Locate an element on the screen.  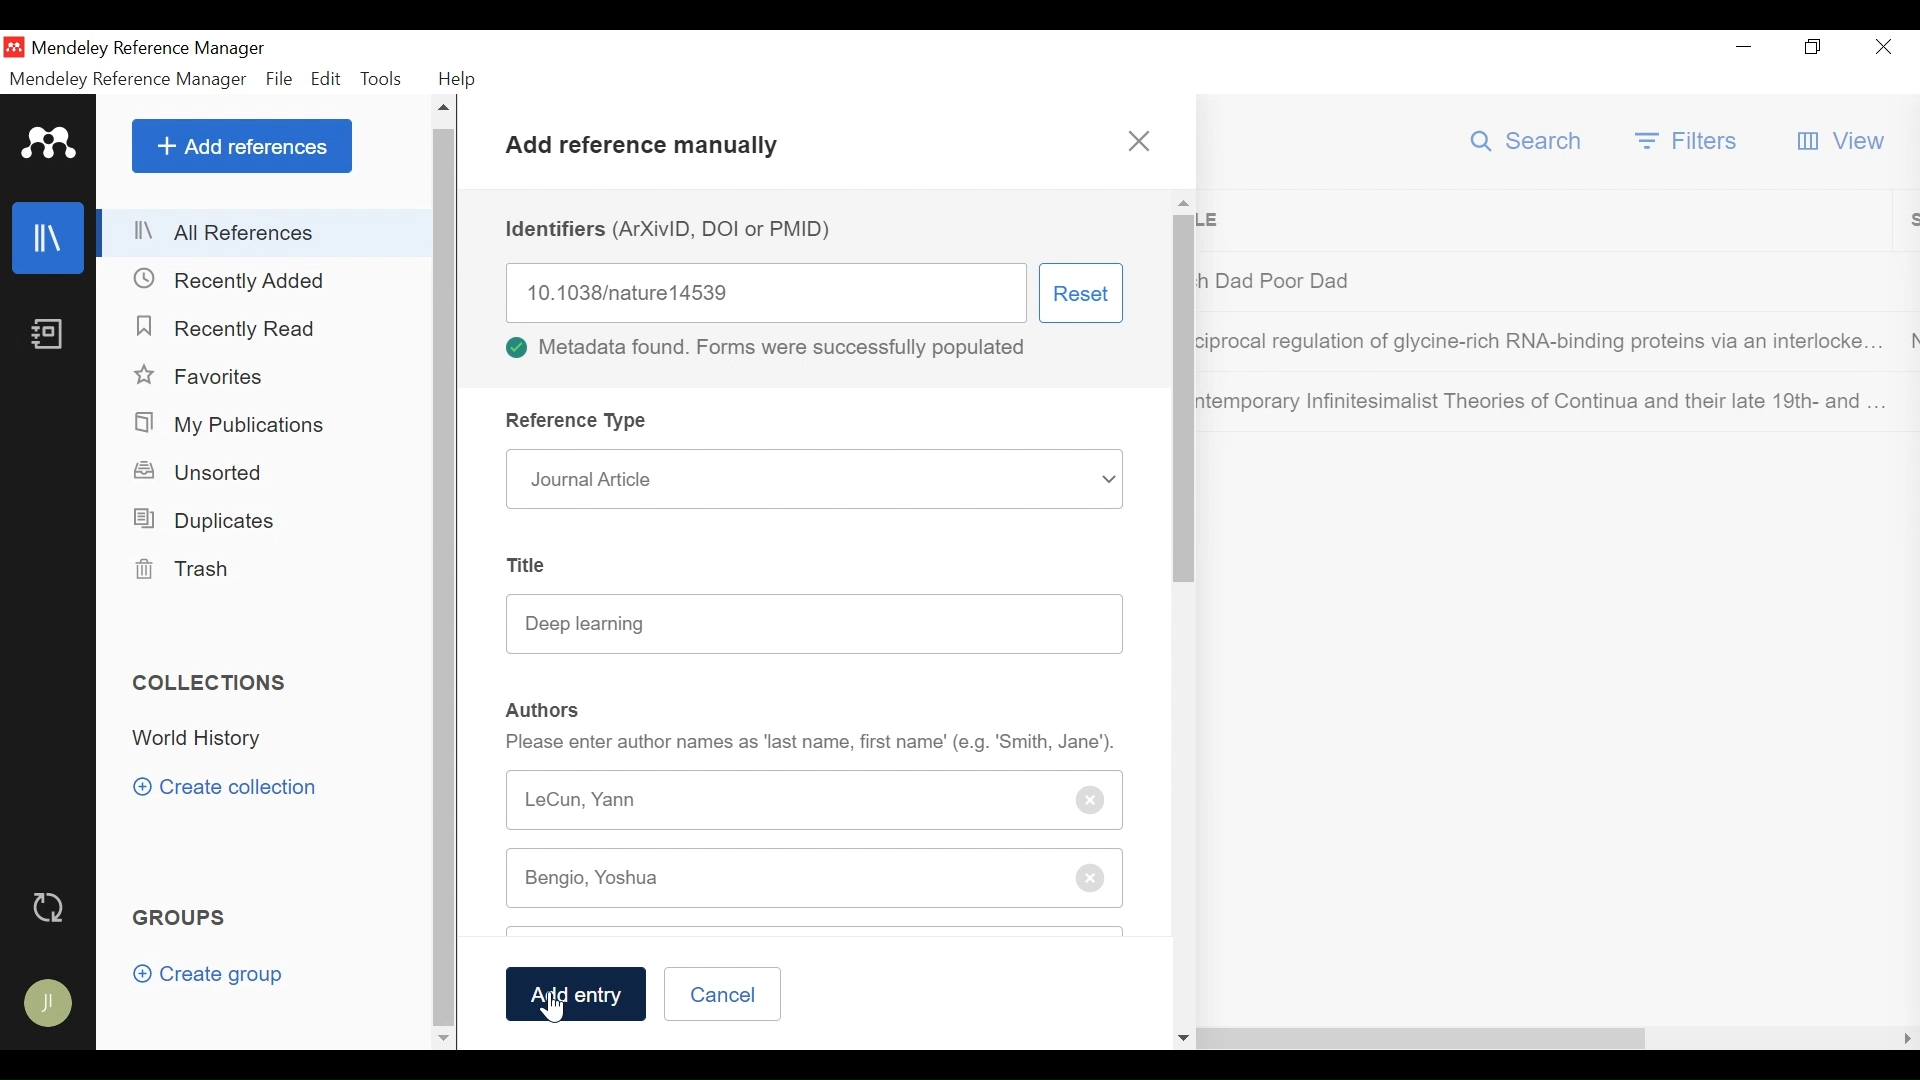
Close is located at coordinates (1886, 48).